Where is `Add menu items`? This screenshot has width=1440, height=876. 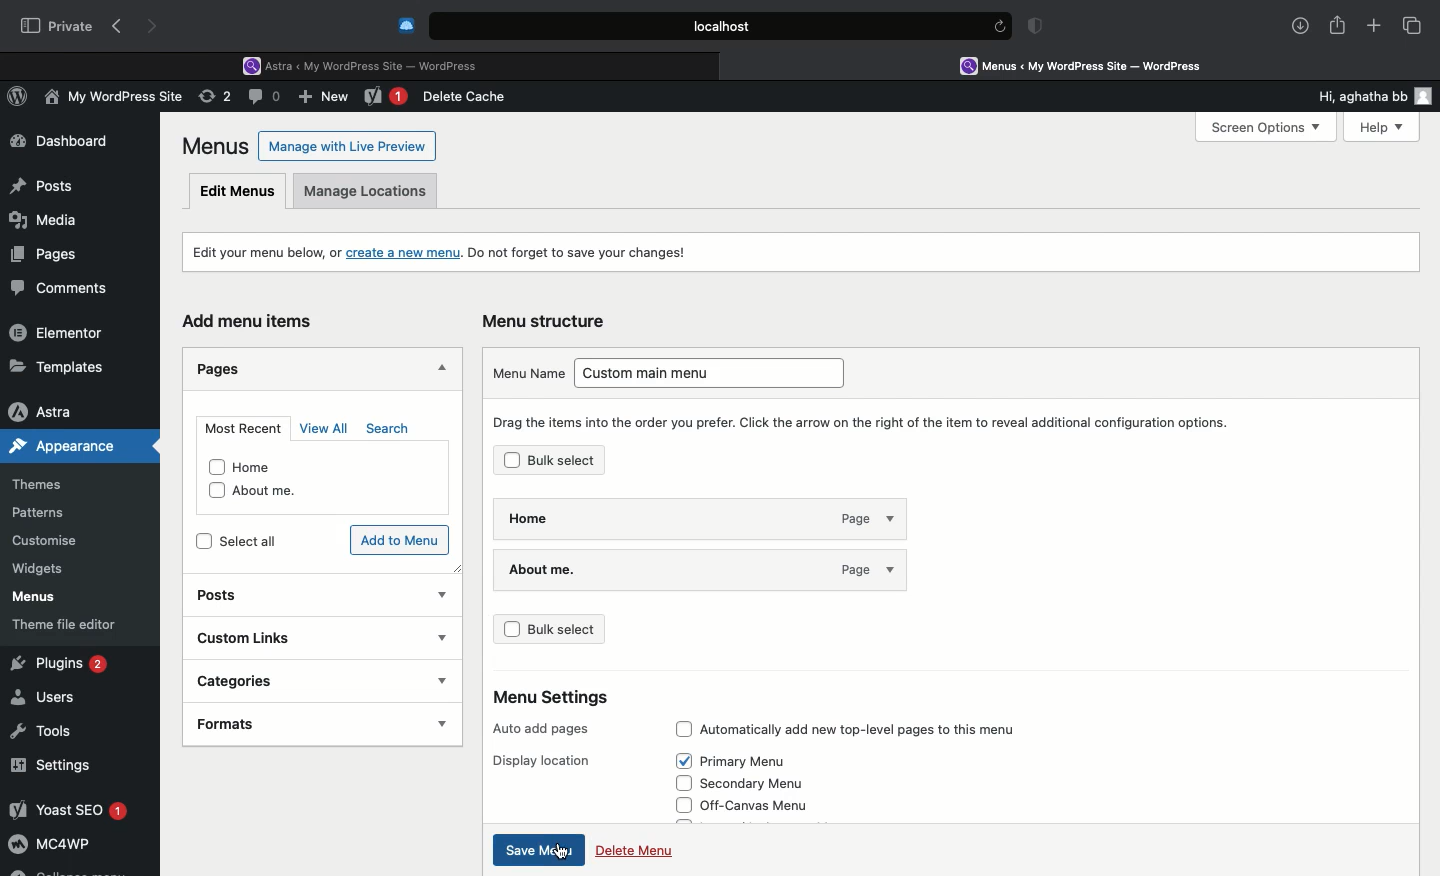 Add menu items is located at coordinates (256, 322).